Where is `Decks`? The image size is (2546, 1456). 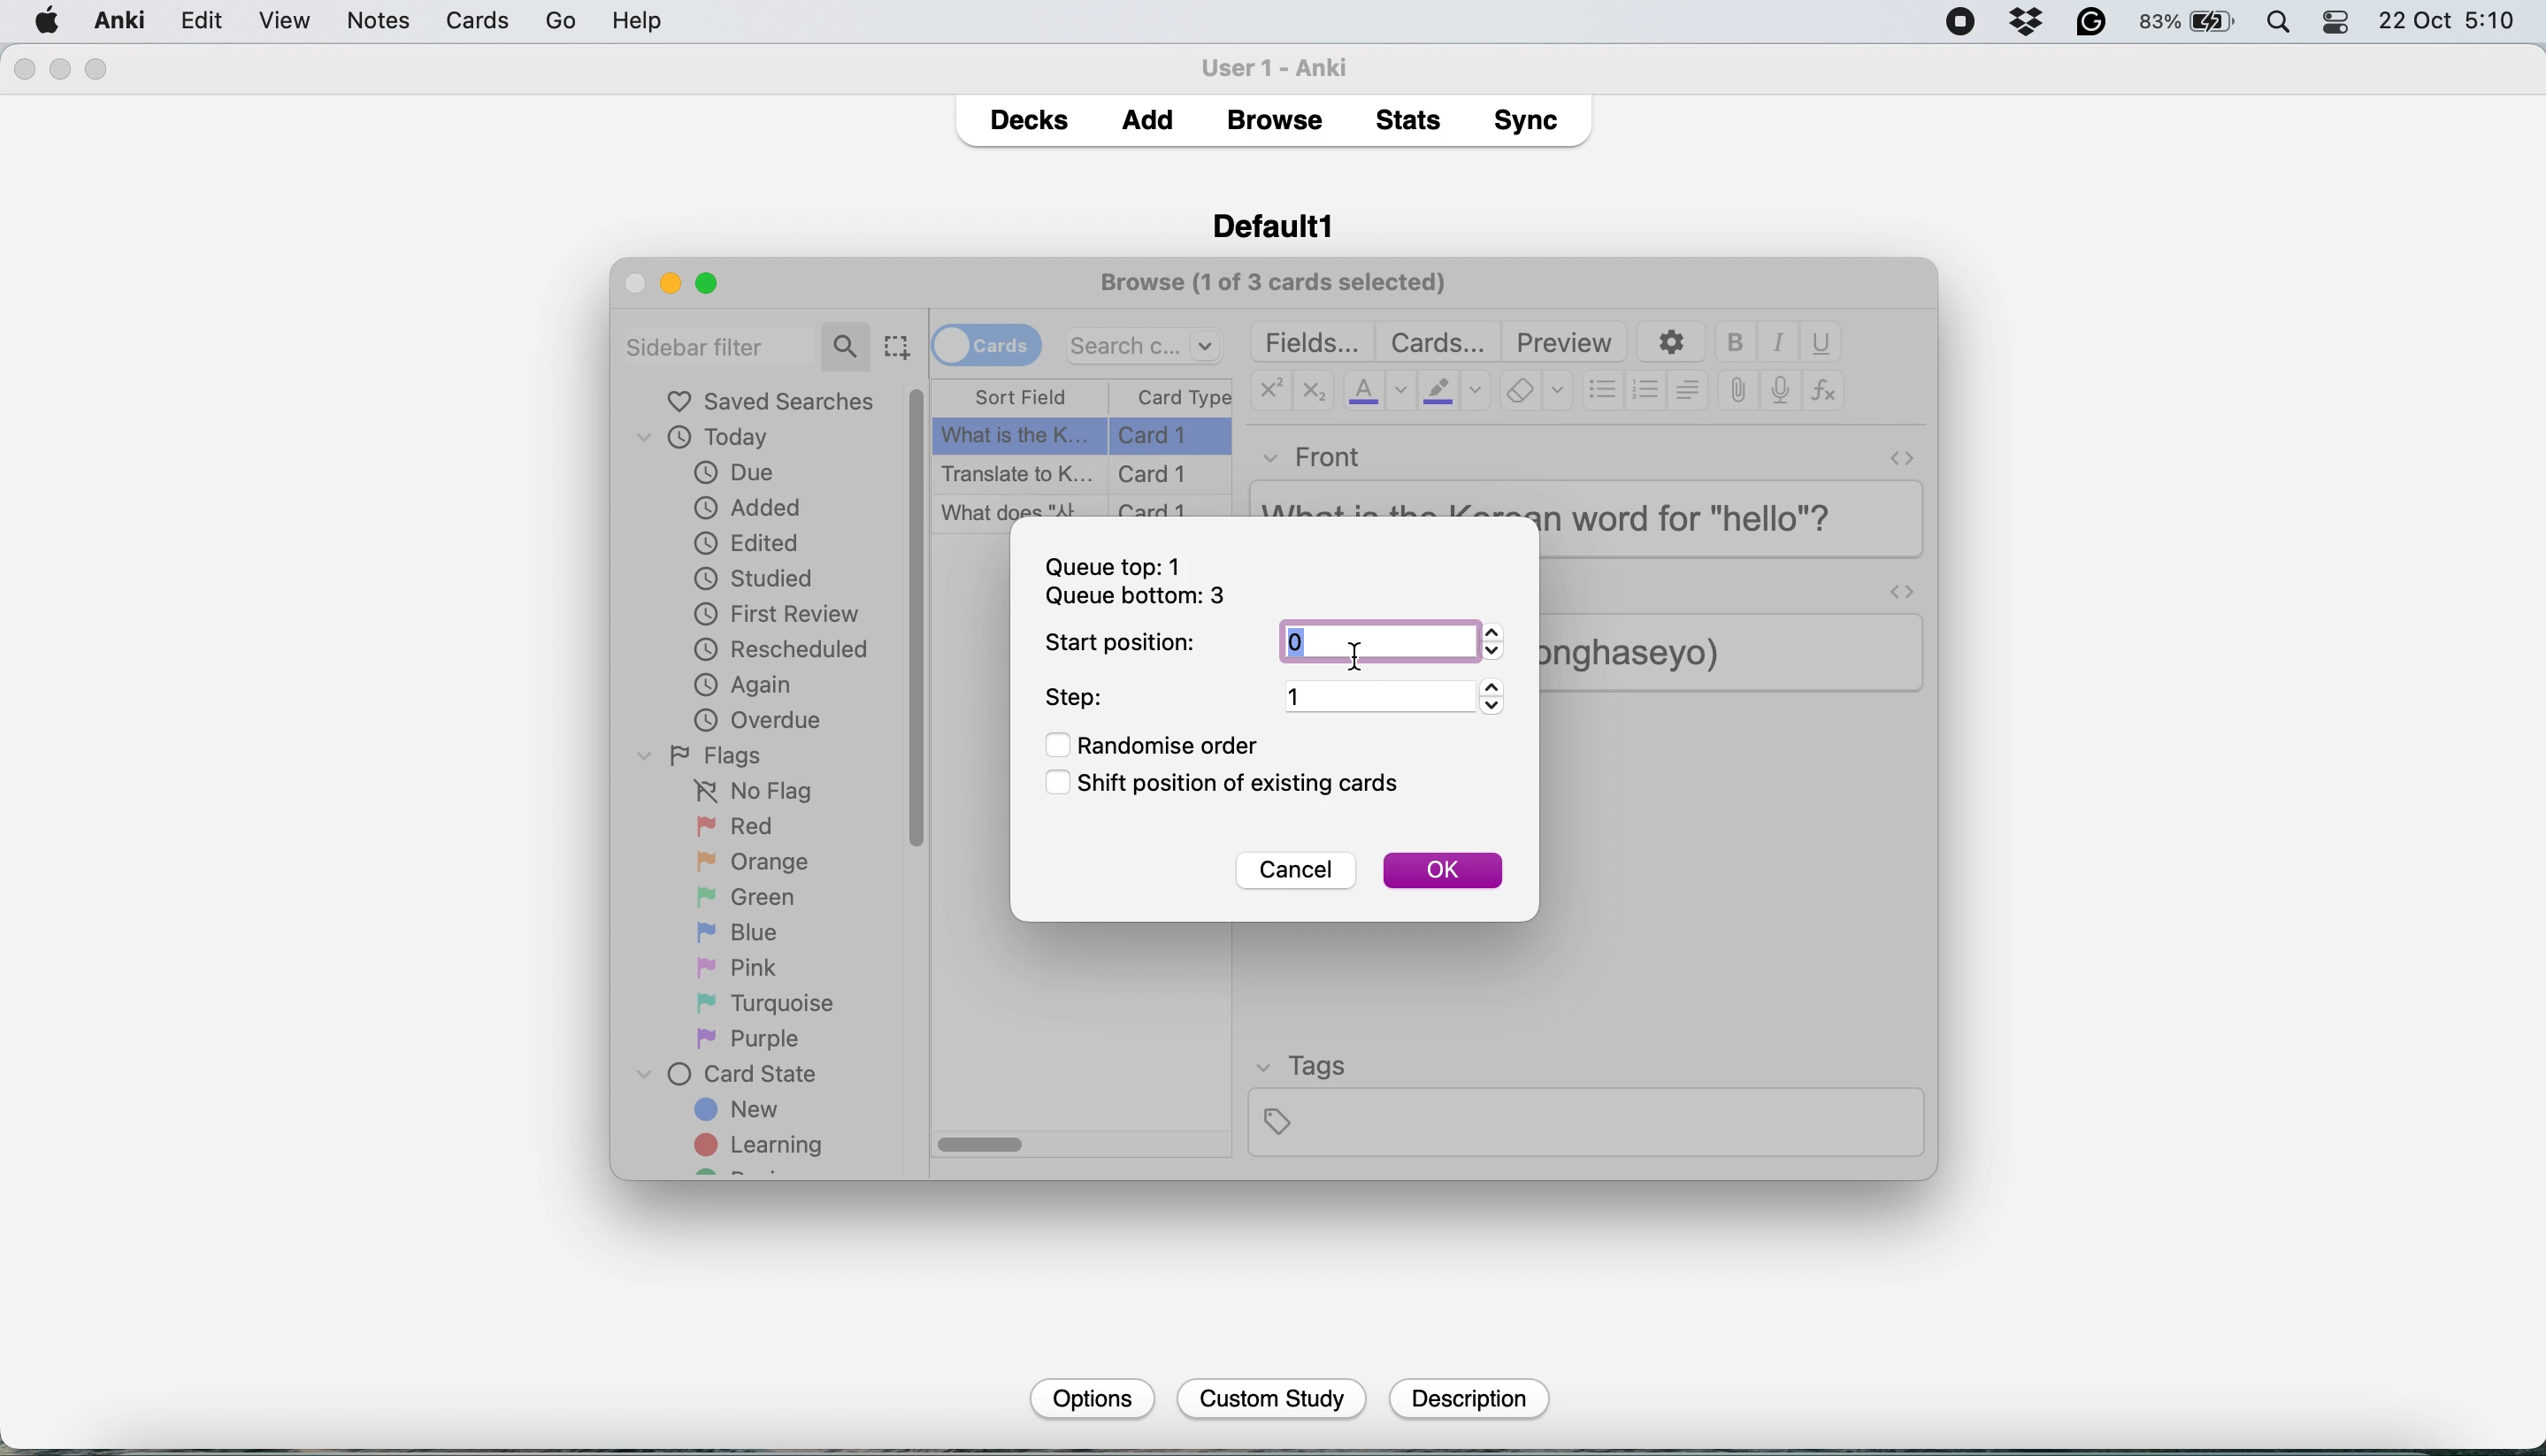 Decks is located at coordinates (1028, 115).